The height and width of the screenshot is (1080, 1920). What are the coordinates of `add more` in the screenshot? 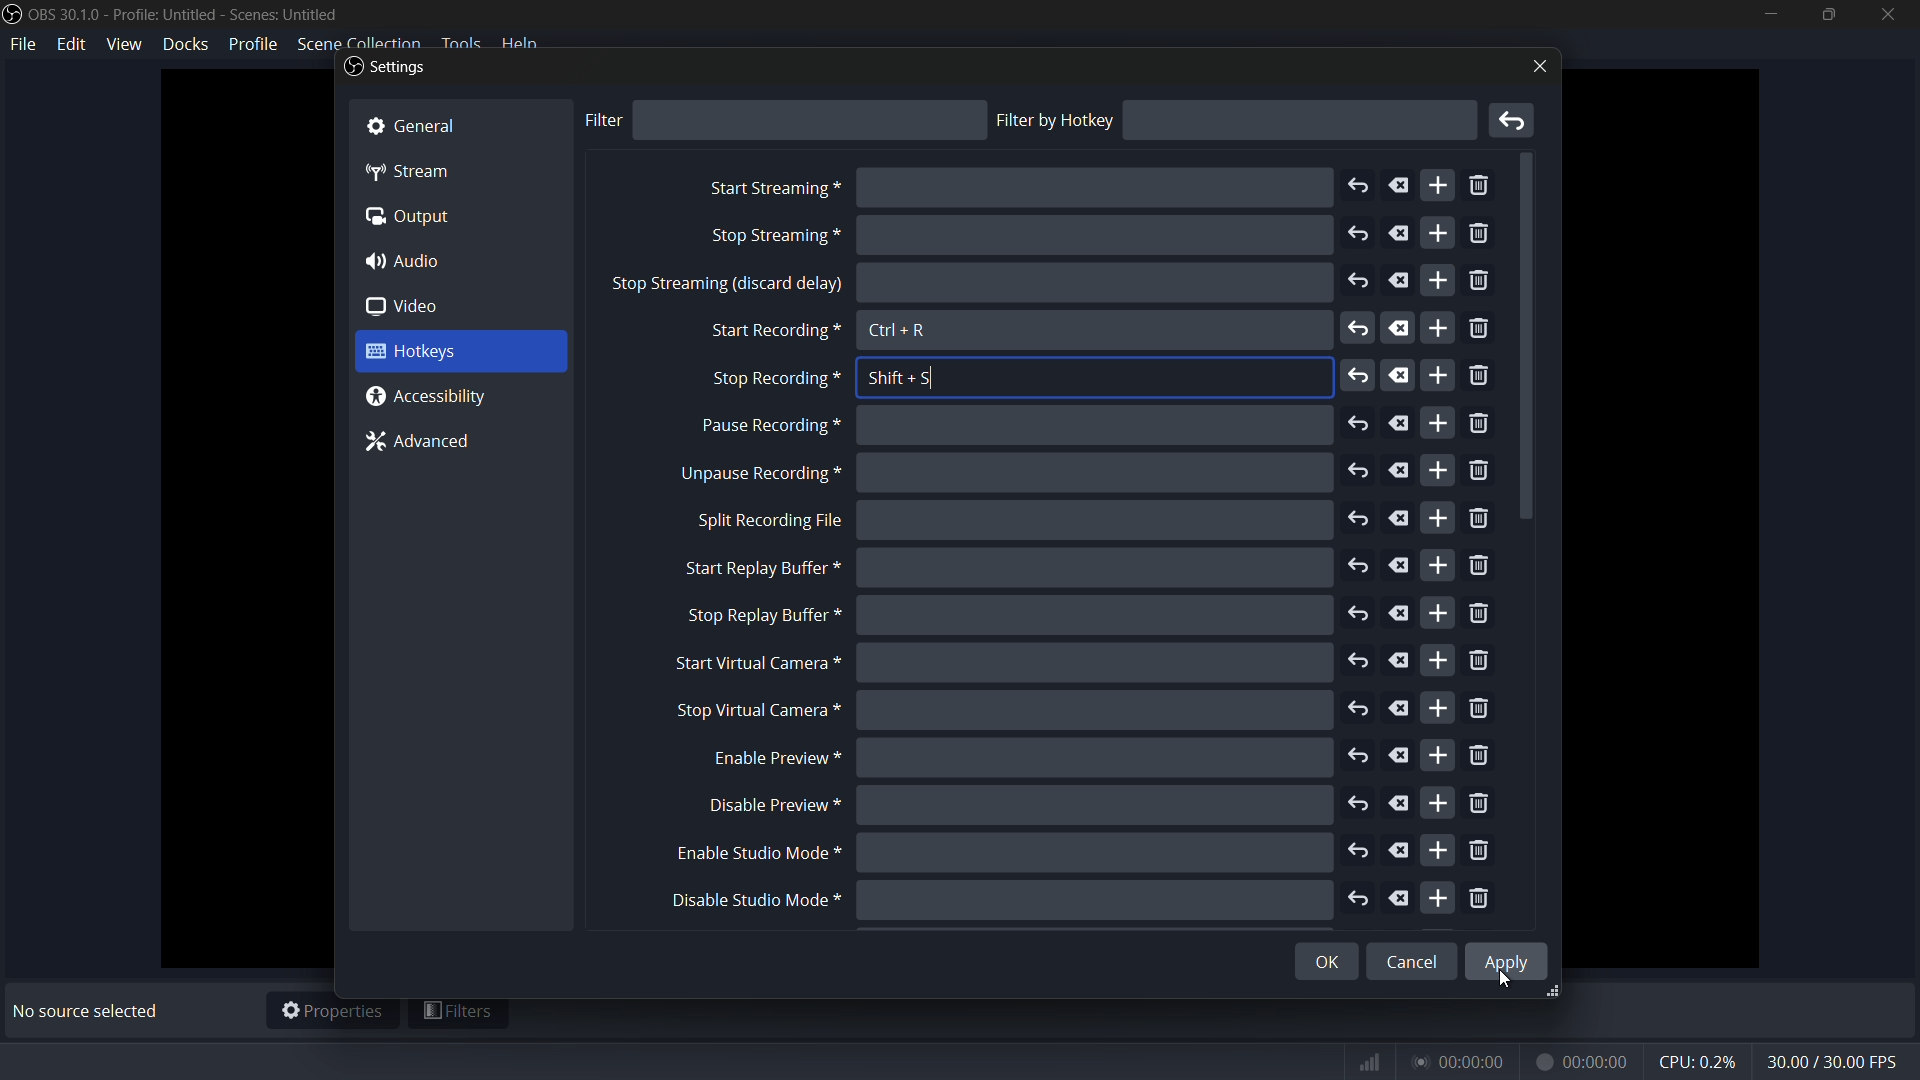 It's located at (1437, 234).